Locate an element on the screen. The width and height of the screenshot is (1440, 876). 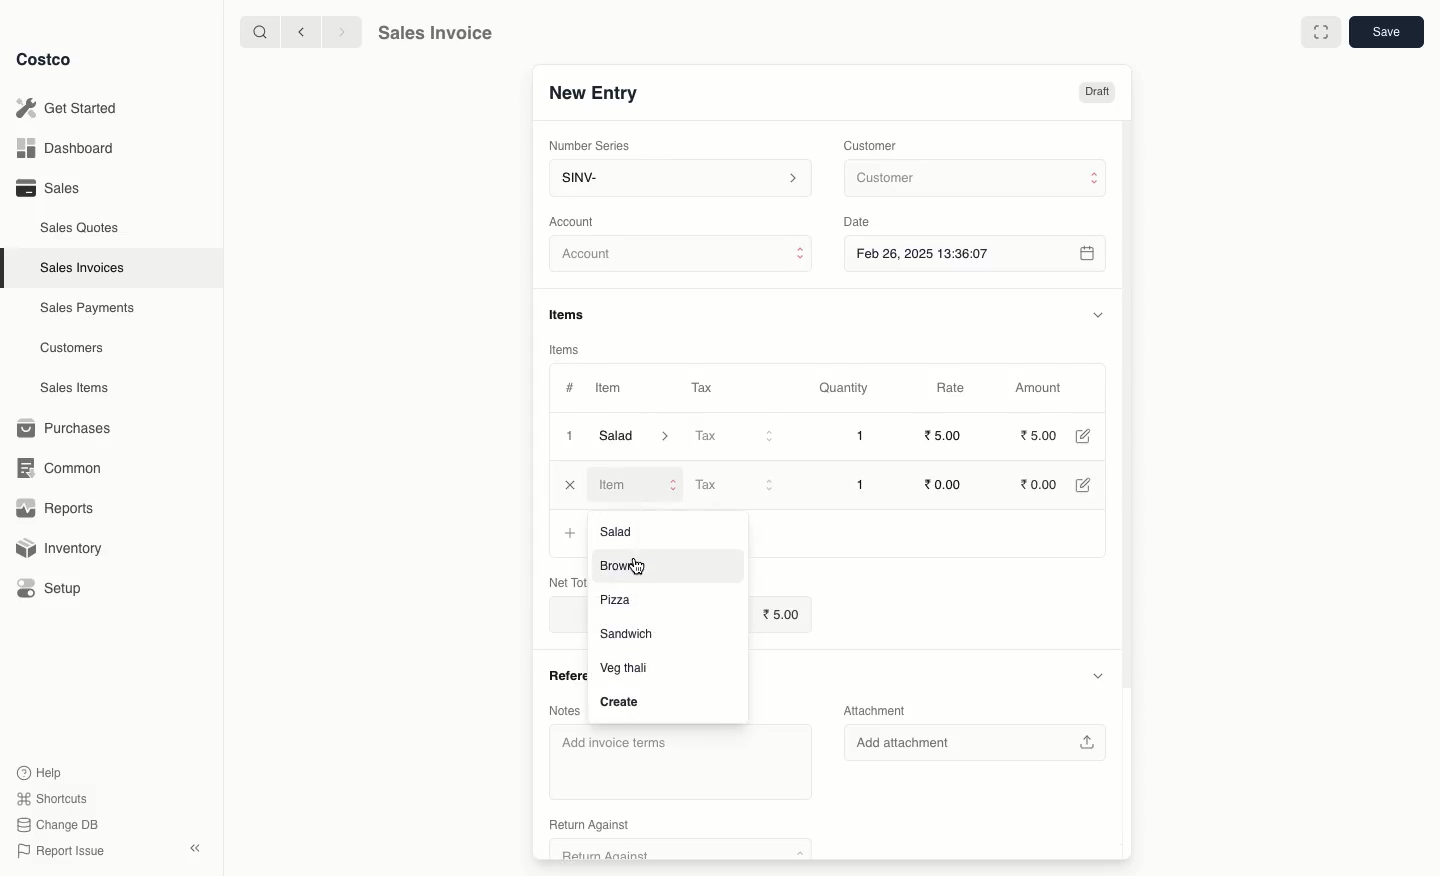
Date is located at coordinates (862, 222).